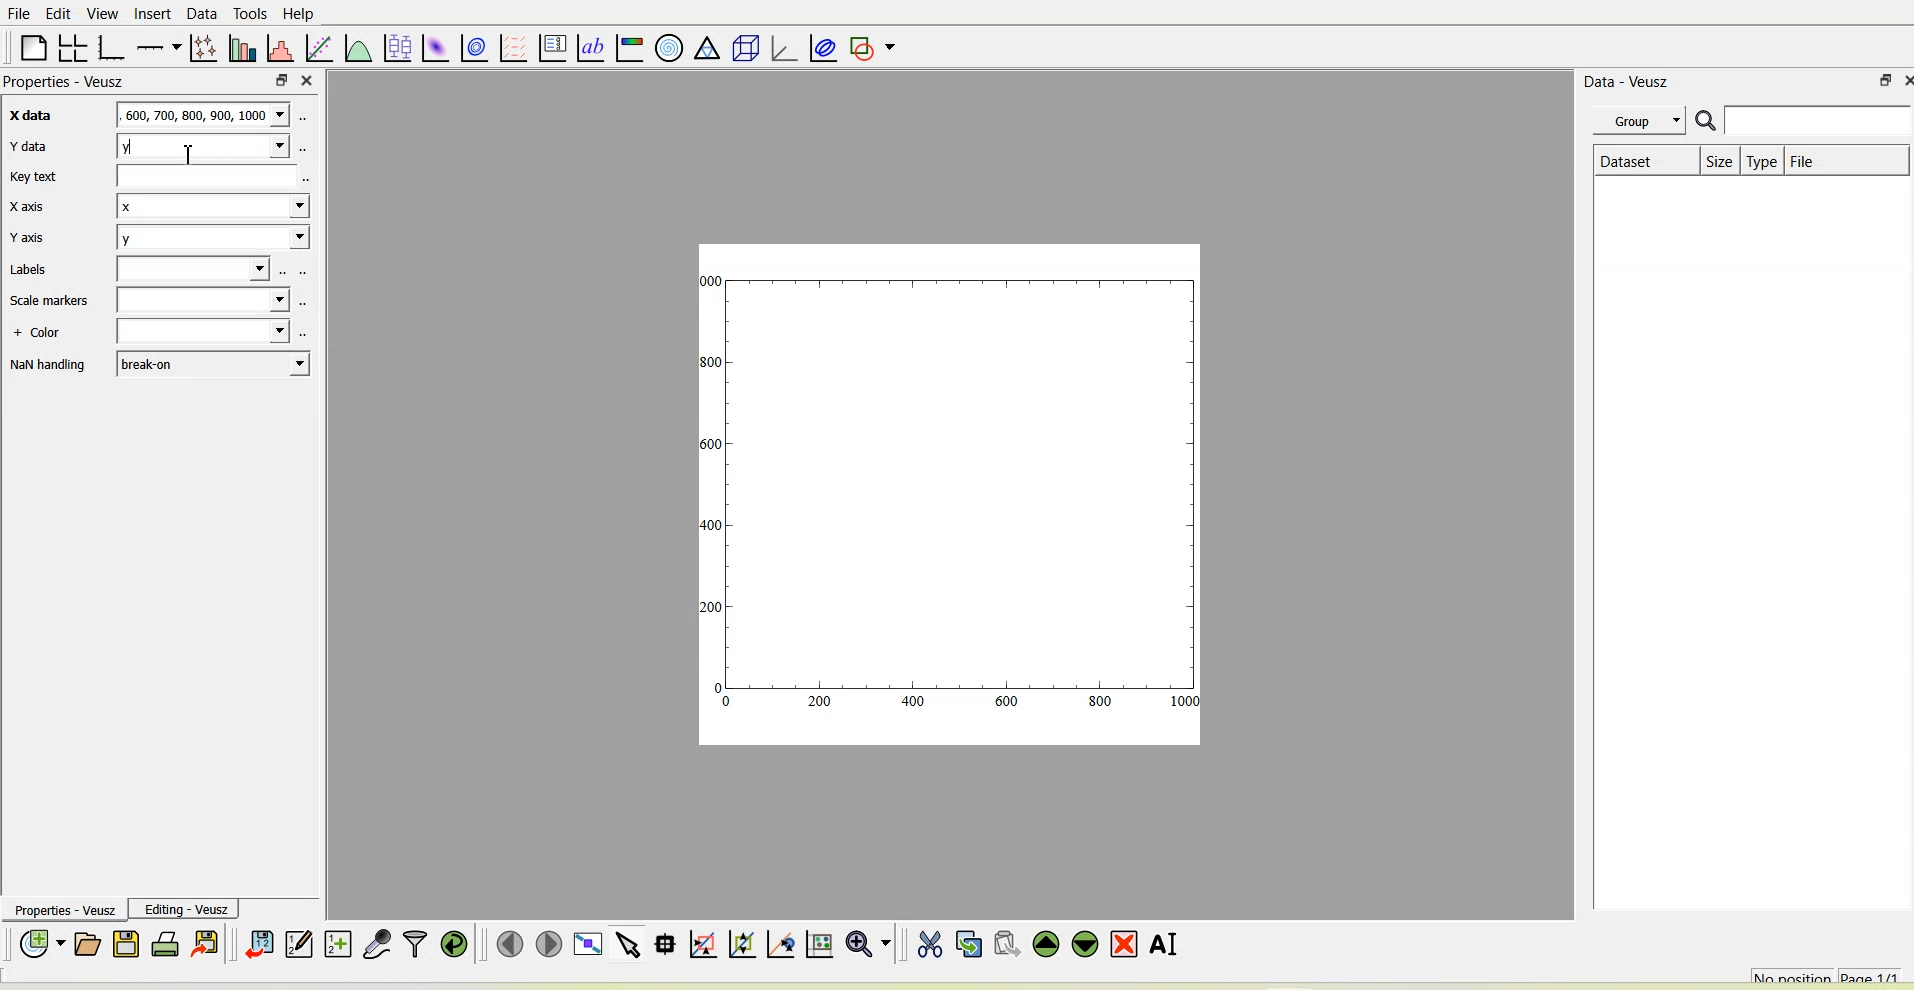 This screenshot has height=990, width=1914. I want to click on y, so click(203, 146).